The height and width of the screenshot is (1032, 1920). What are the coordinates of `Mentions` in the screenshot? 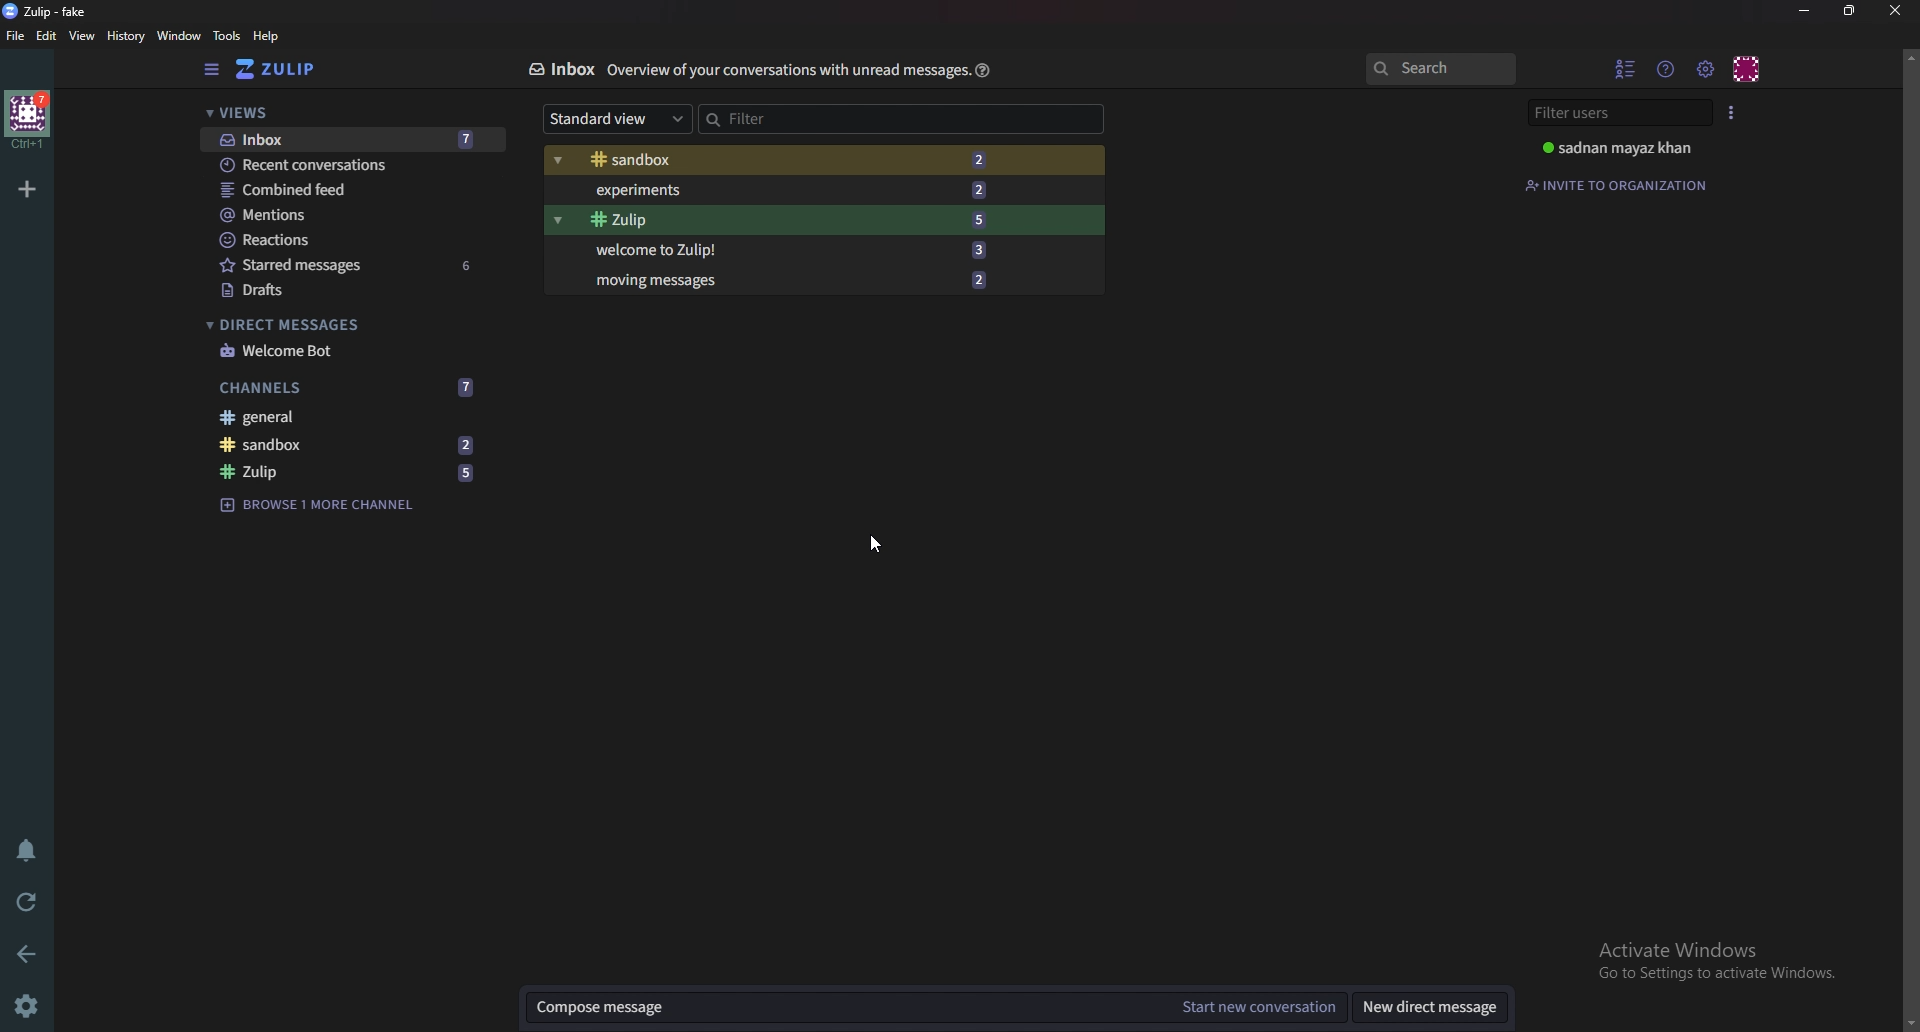 It's located at (351, 215).